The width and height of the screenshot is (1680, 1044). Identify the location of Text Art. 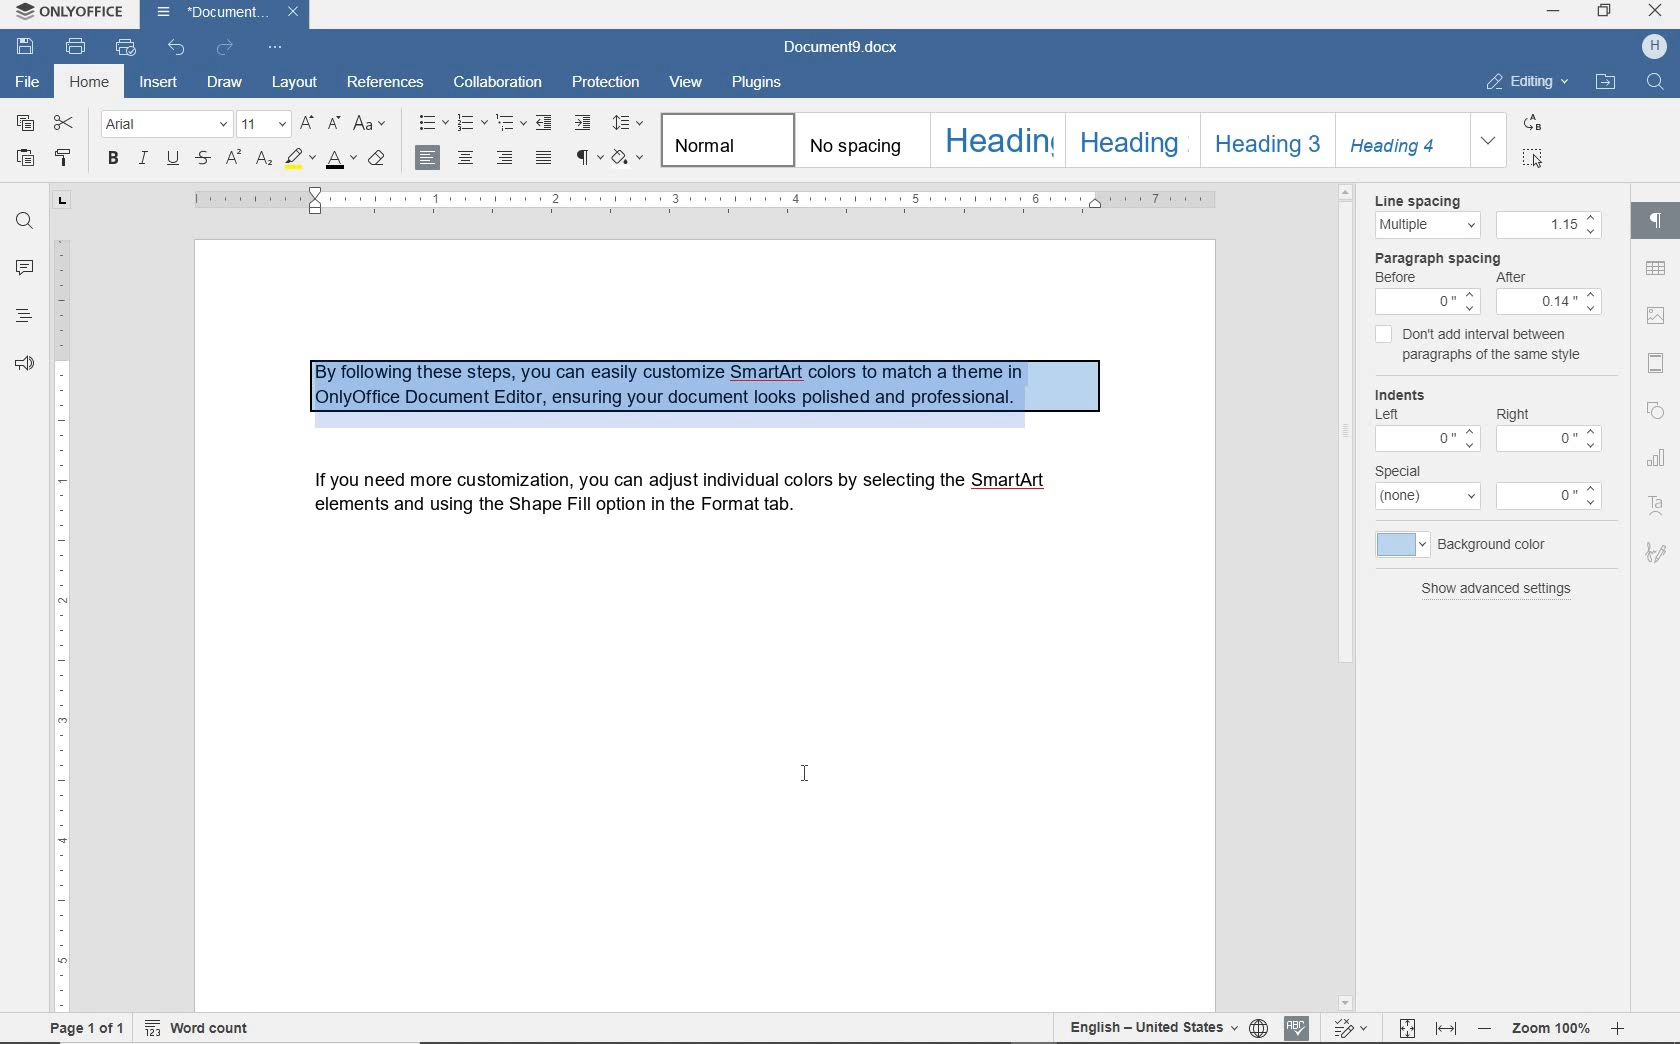
(1656, 503).